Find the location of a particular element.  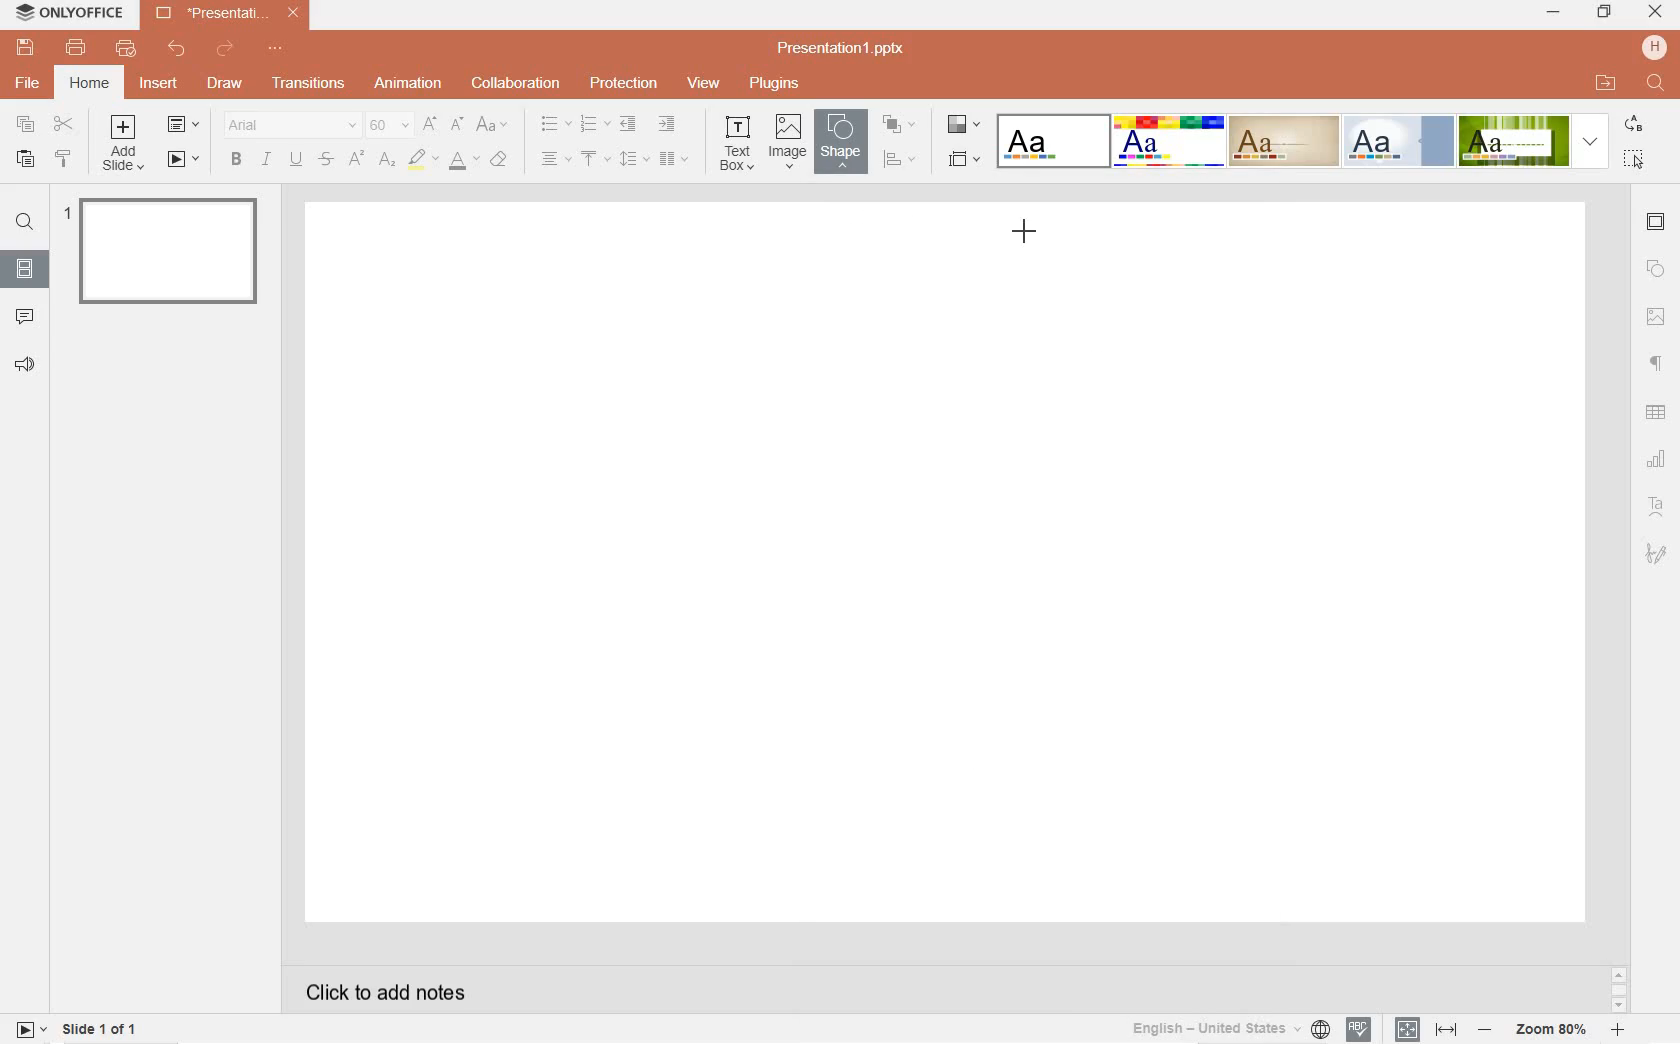

image settings is located at coordinates (1656, 317).